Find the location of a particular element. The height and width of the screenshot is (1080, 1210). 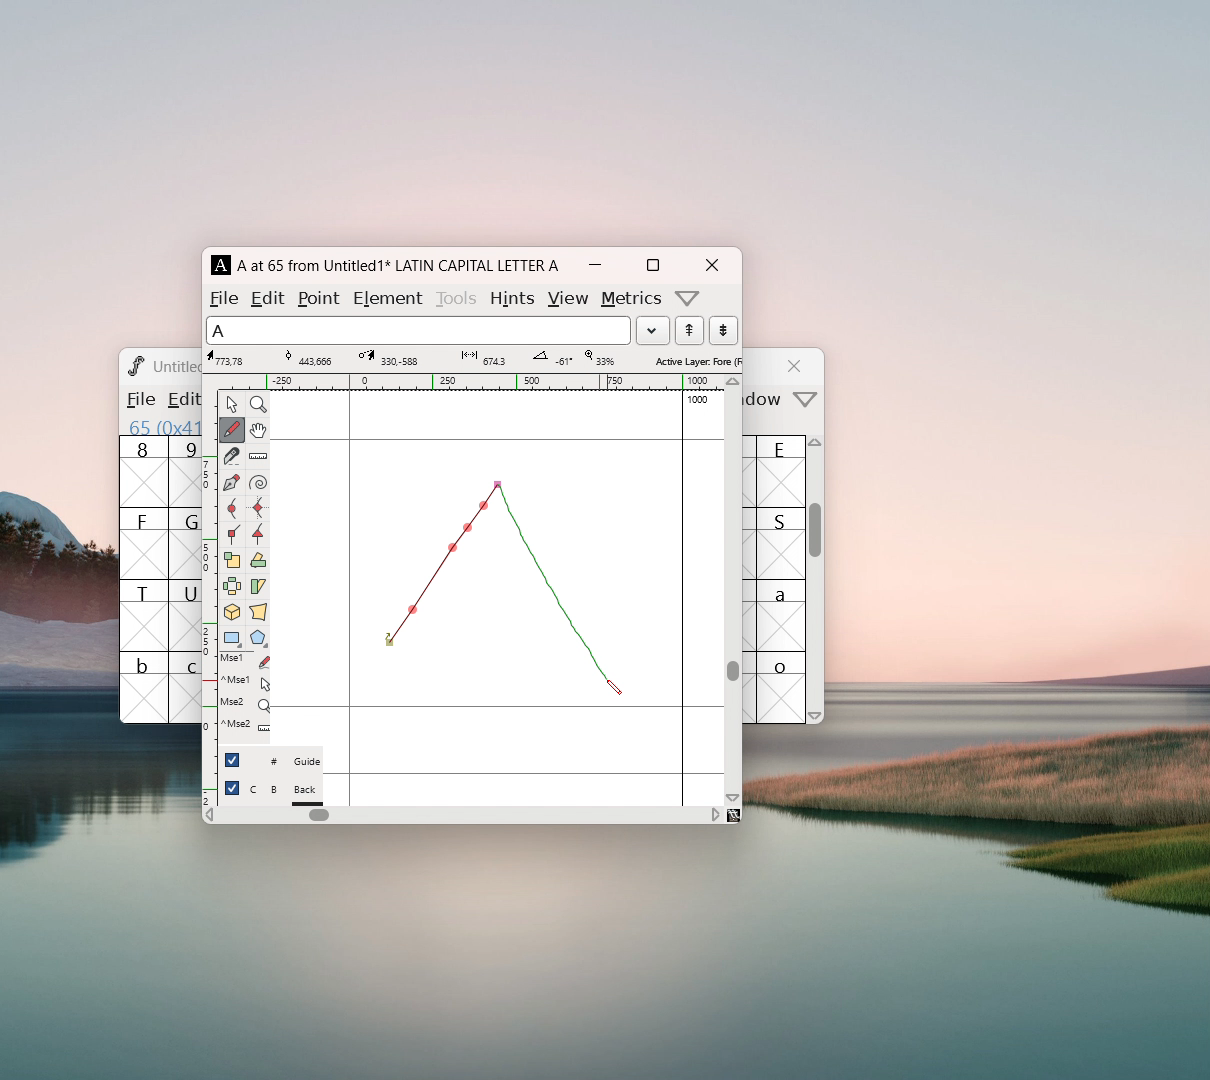

cut splines in two is located at coordinates (232, 458).